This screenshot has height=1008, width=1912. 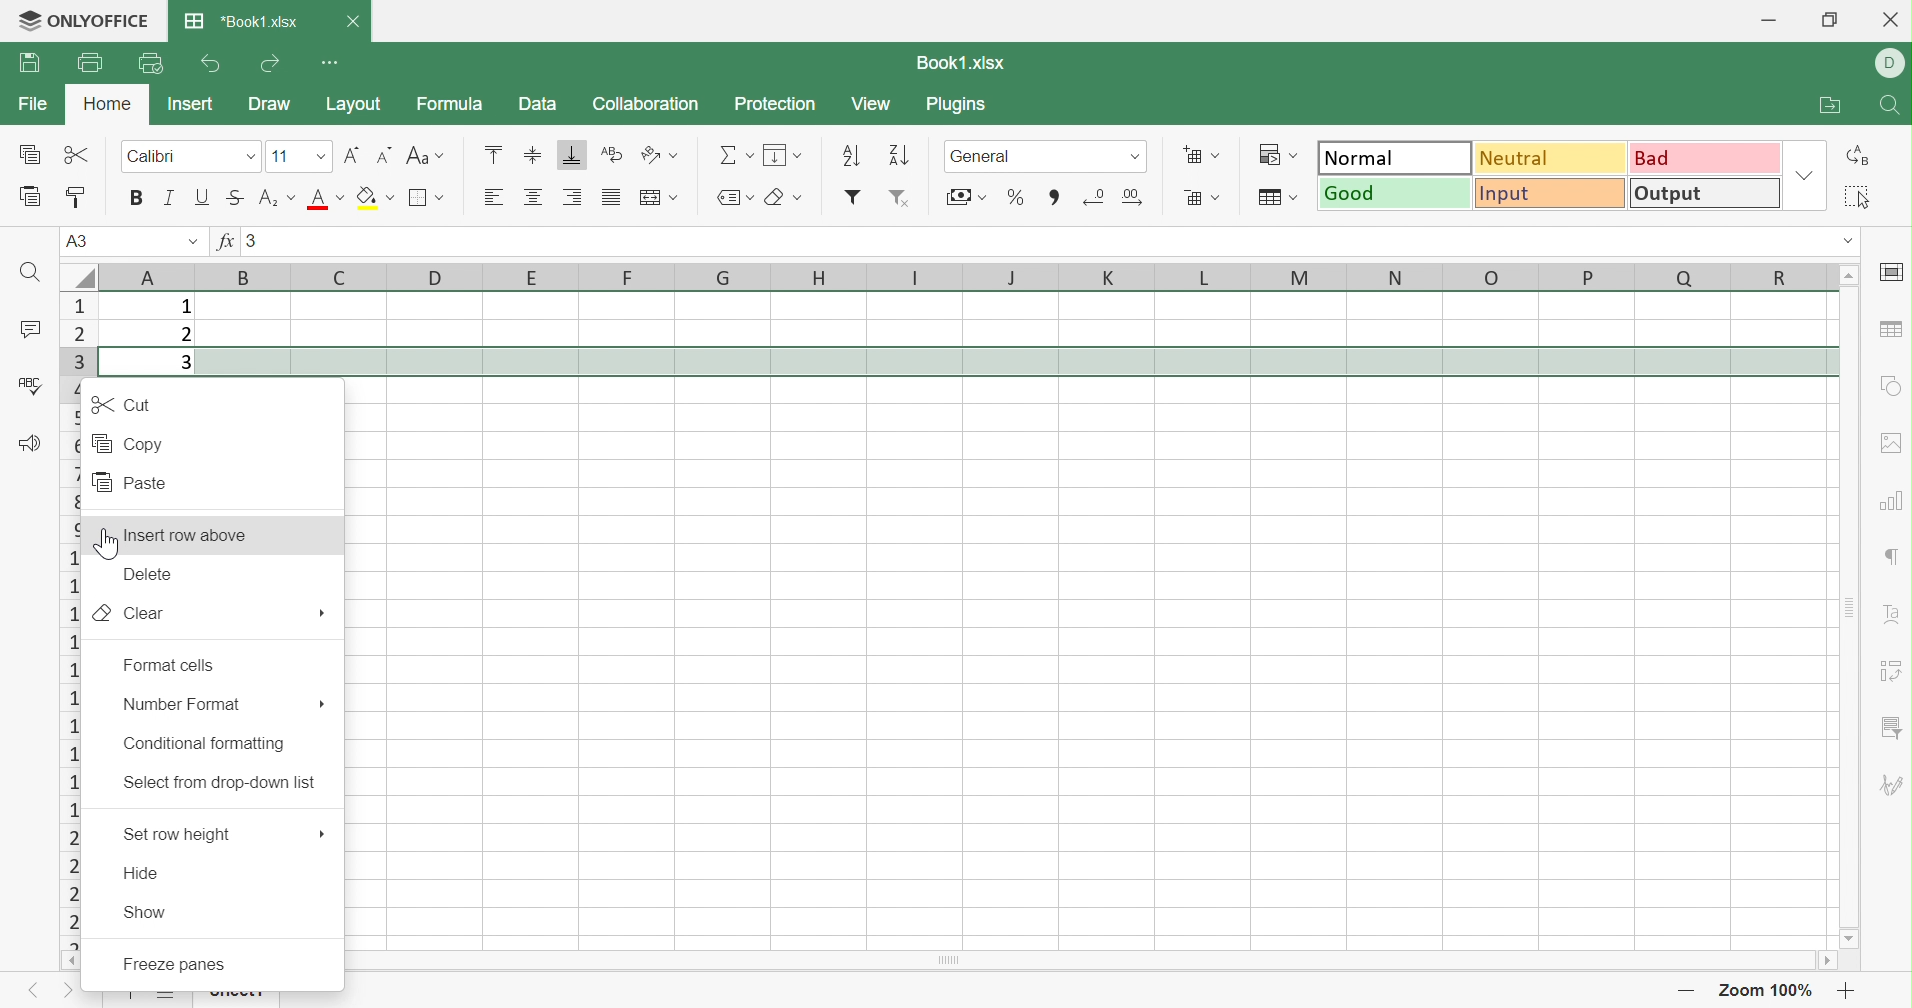 What do you see at coordinates (144, 870) in the screenshot?
I see `Hide` at bounding box center [144, 870].